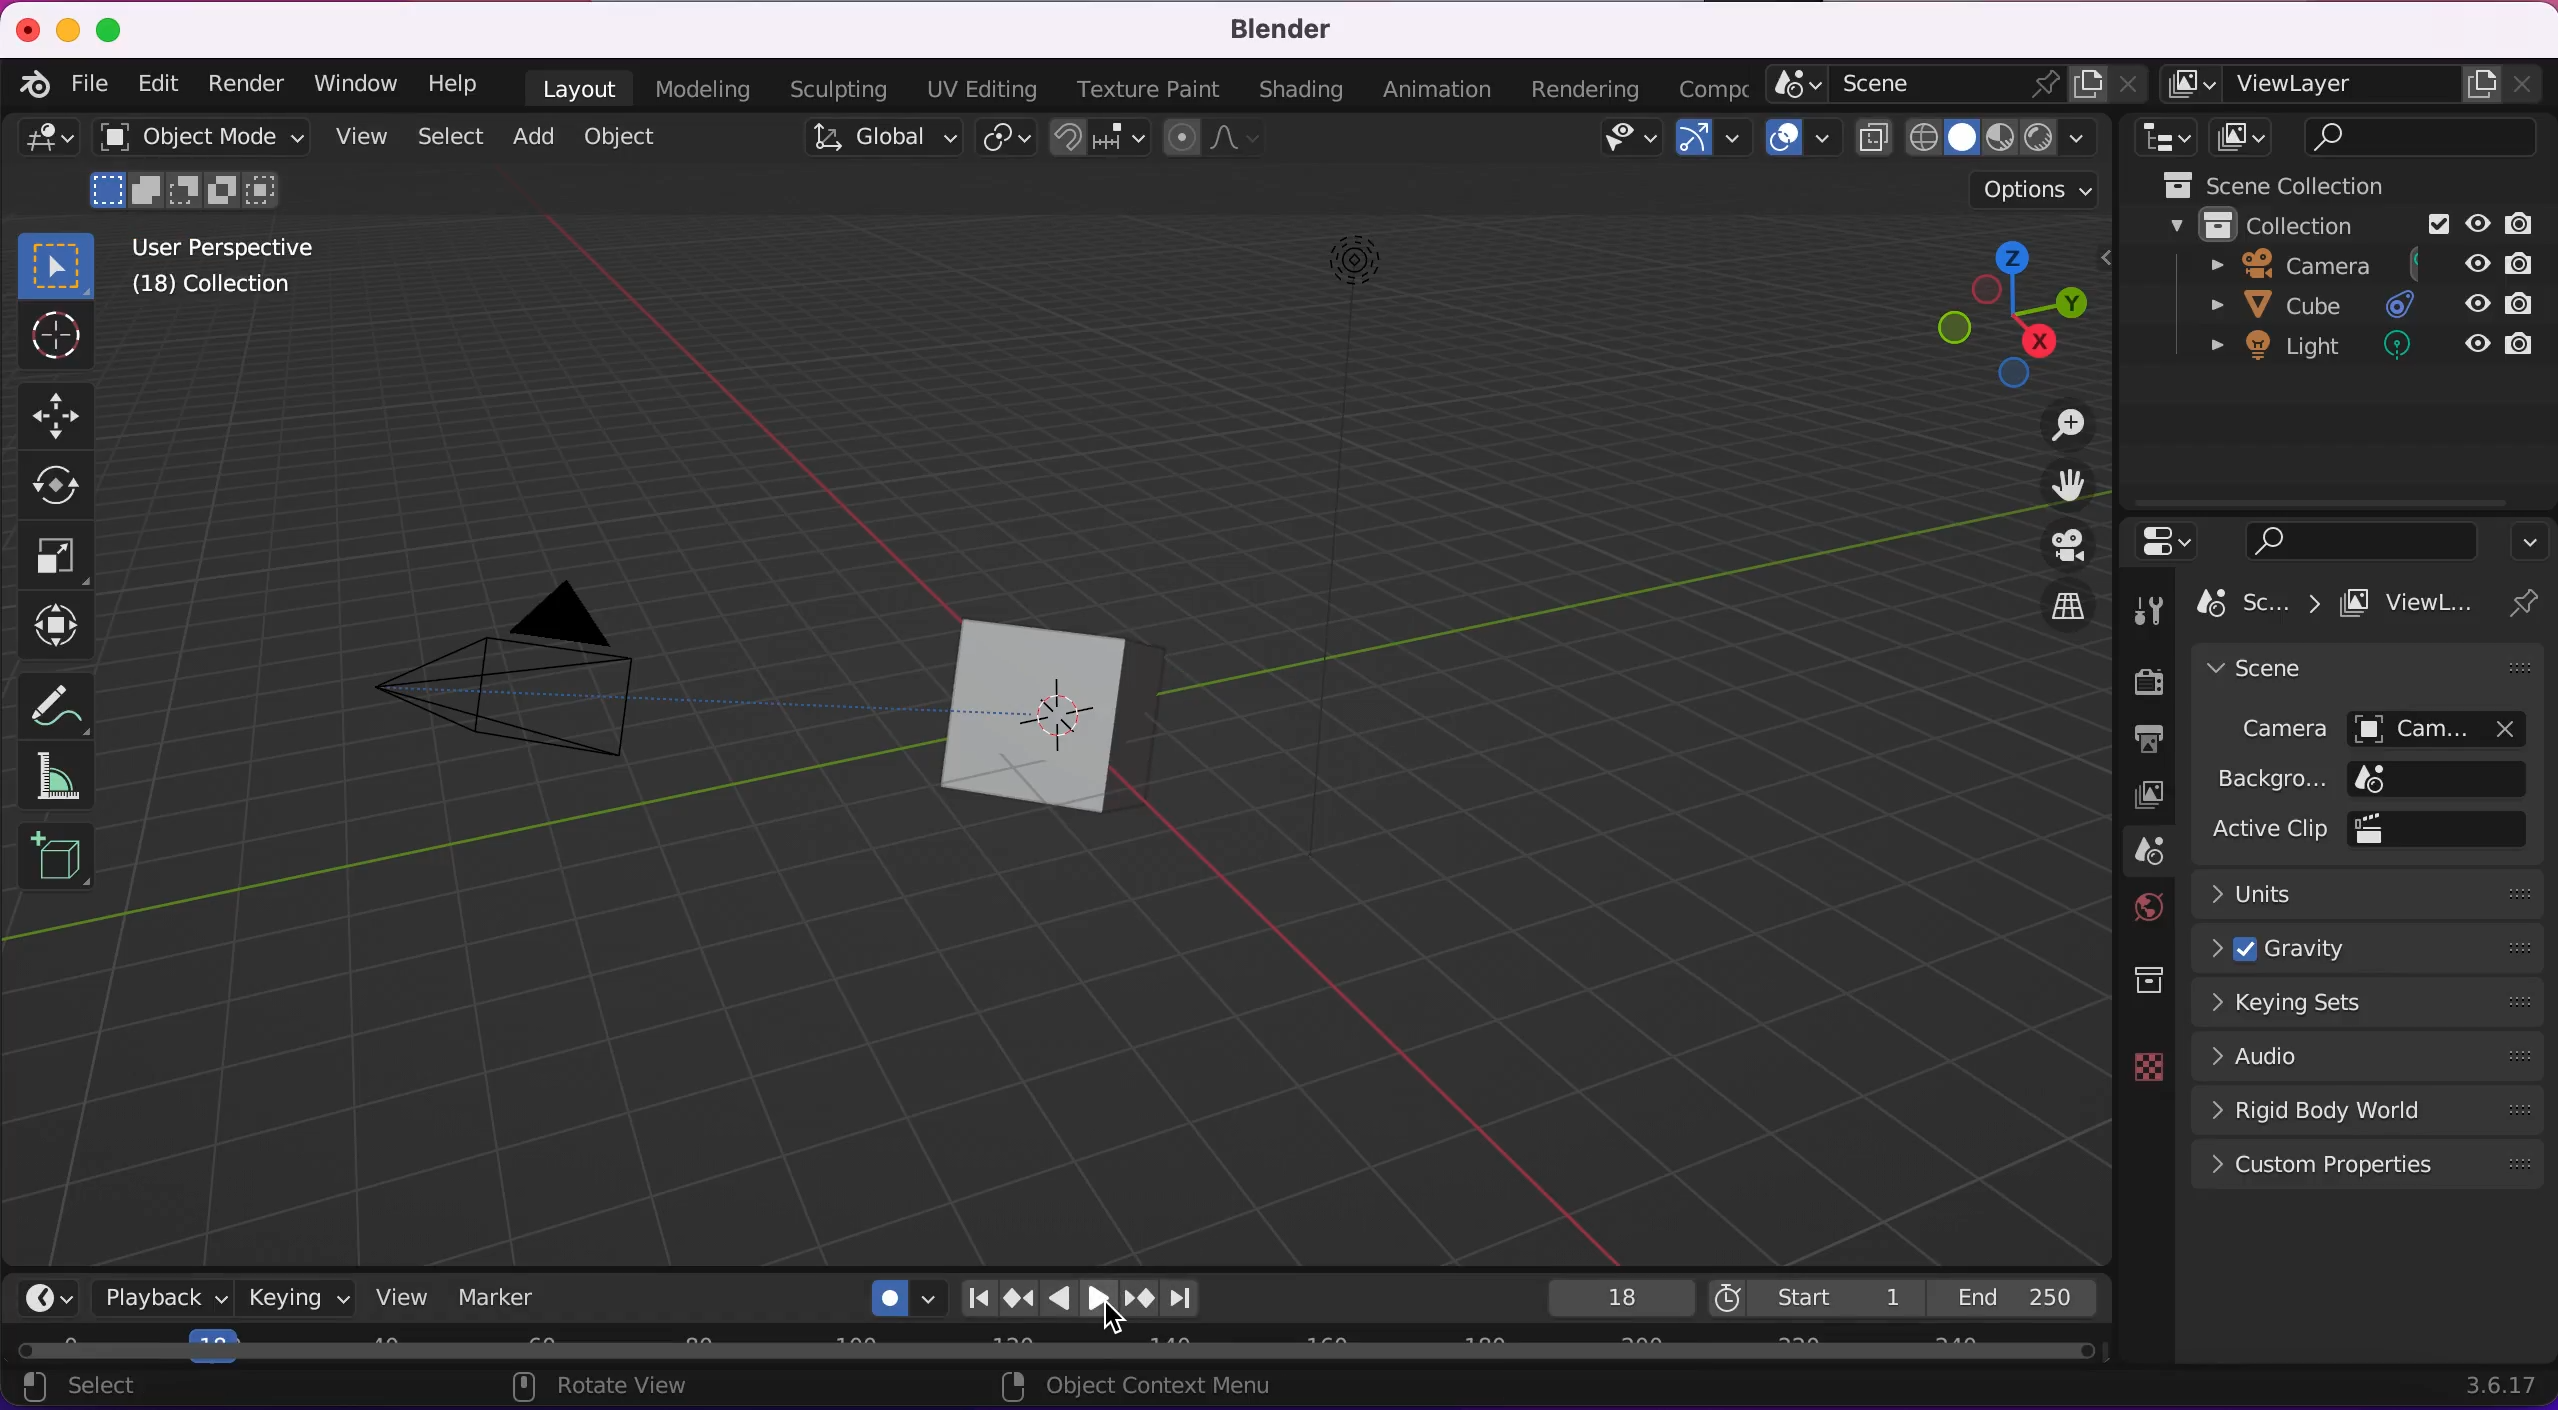  Describe the element at coordinates (2357, 85) in the screenshot. I see `viewlayer` at that location.